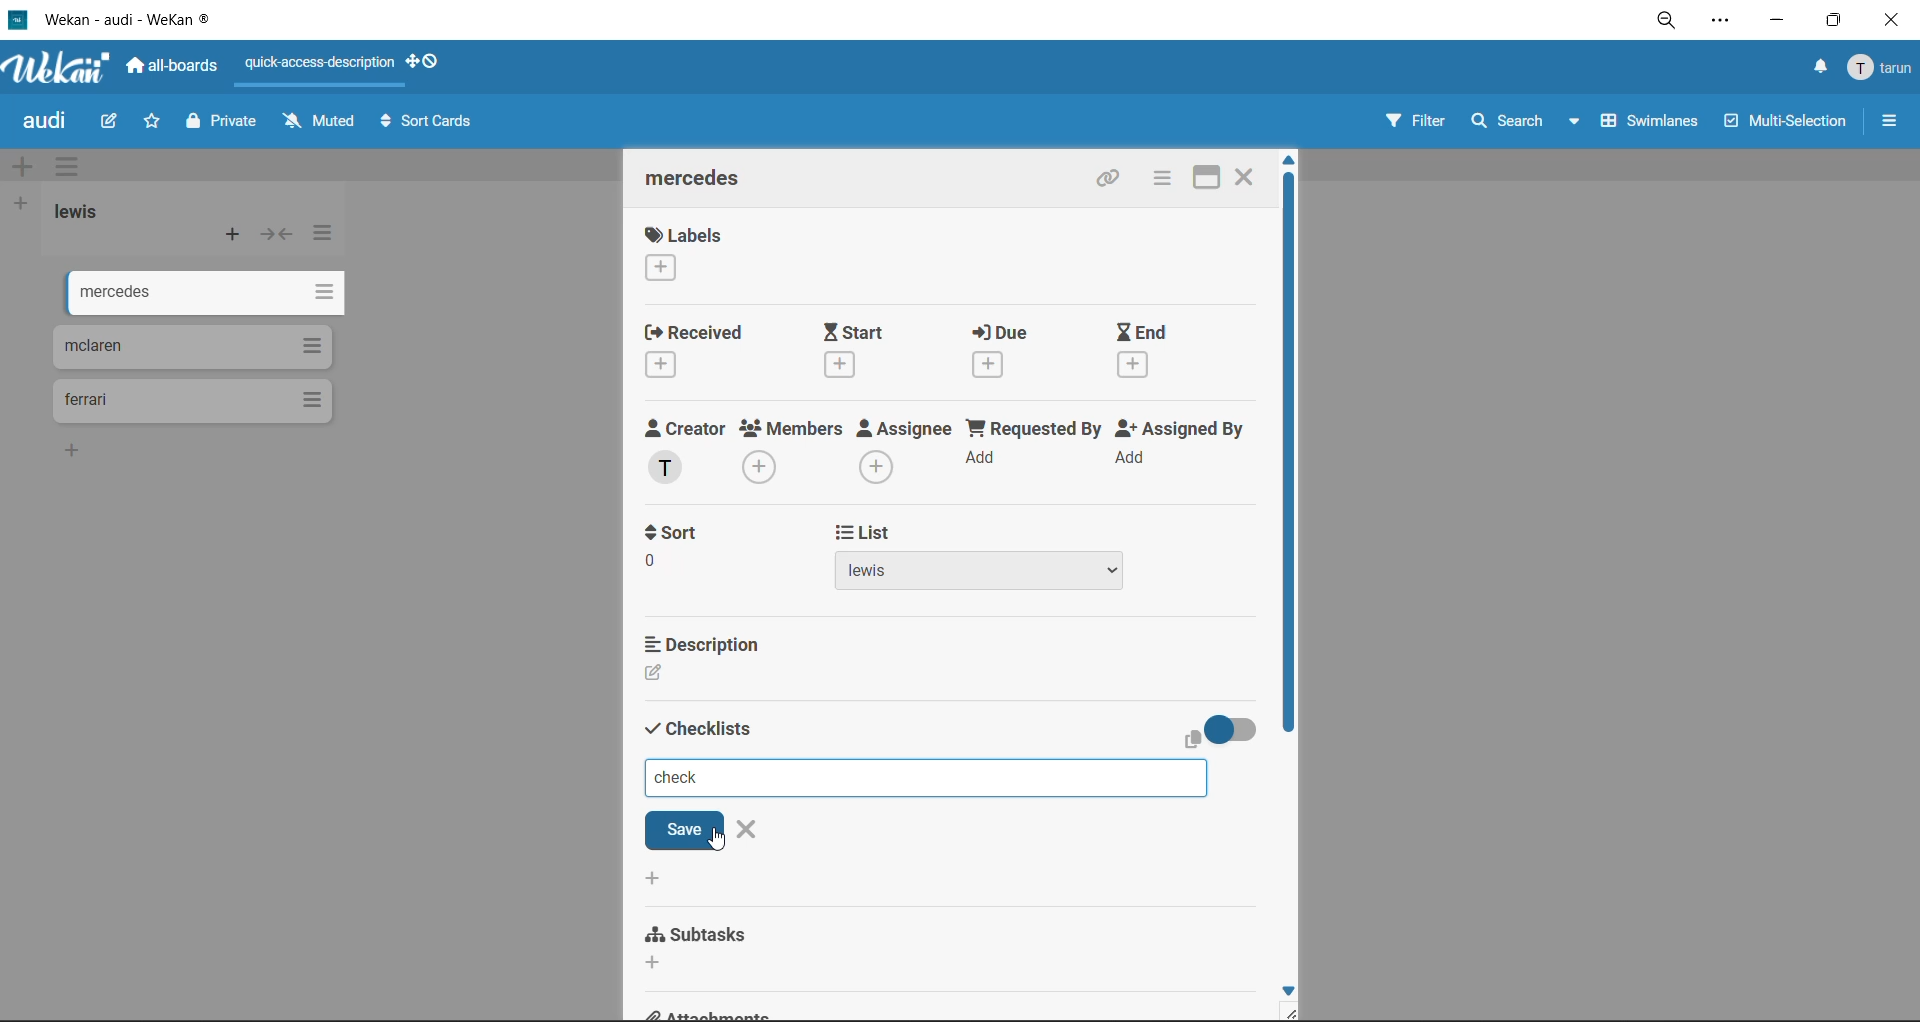 The height and width of the screenshot is (1022, 1920). I want to click on add list, so click(22, 204).